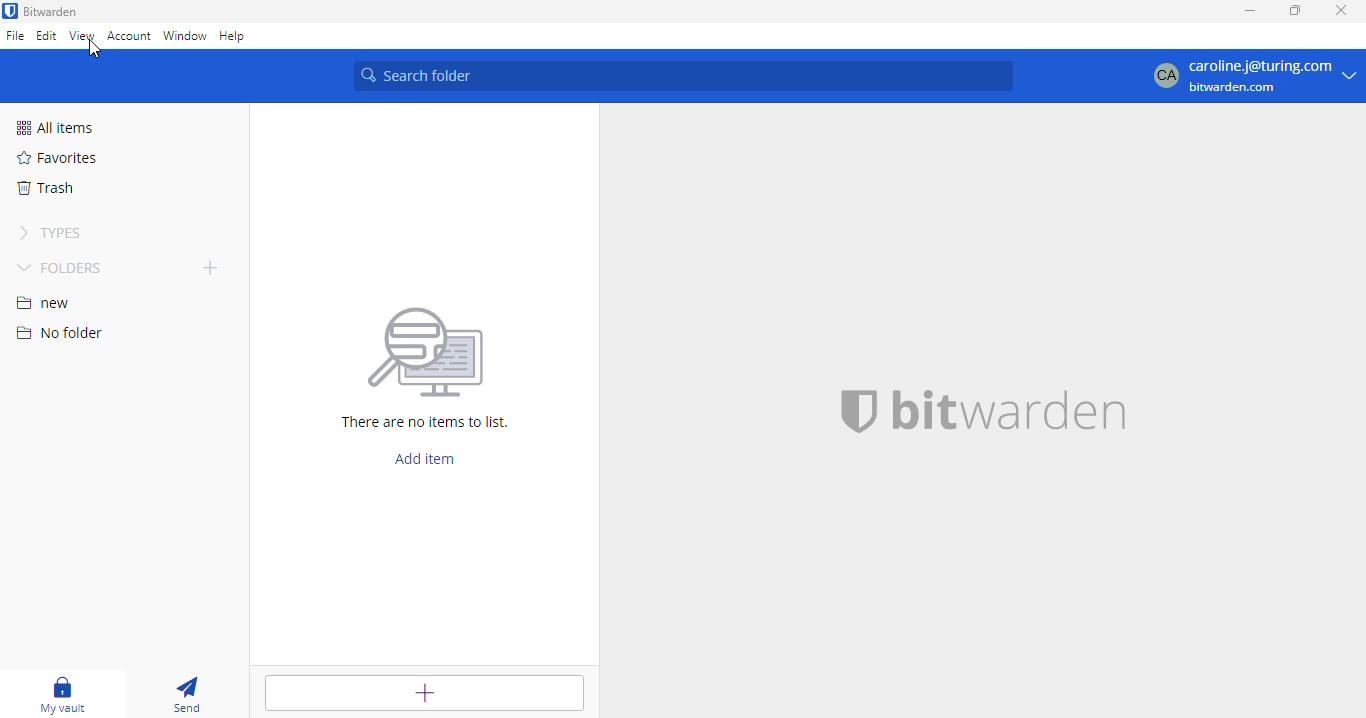 The height and width of the screenshot is (718, 1366). Describe the element at coordinates (1253, 75) in the screenshot. I see `profile` at that location.